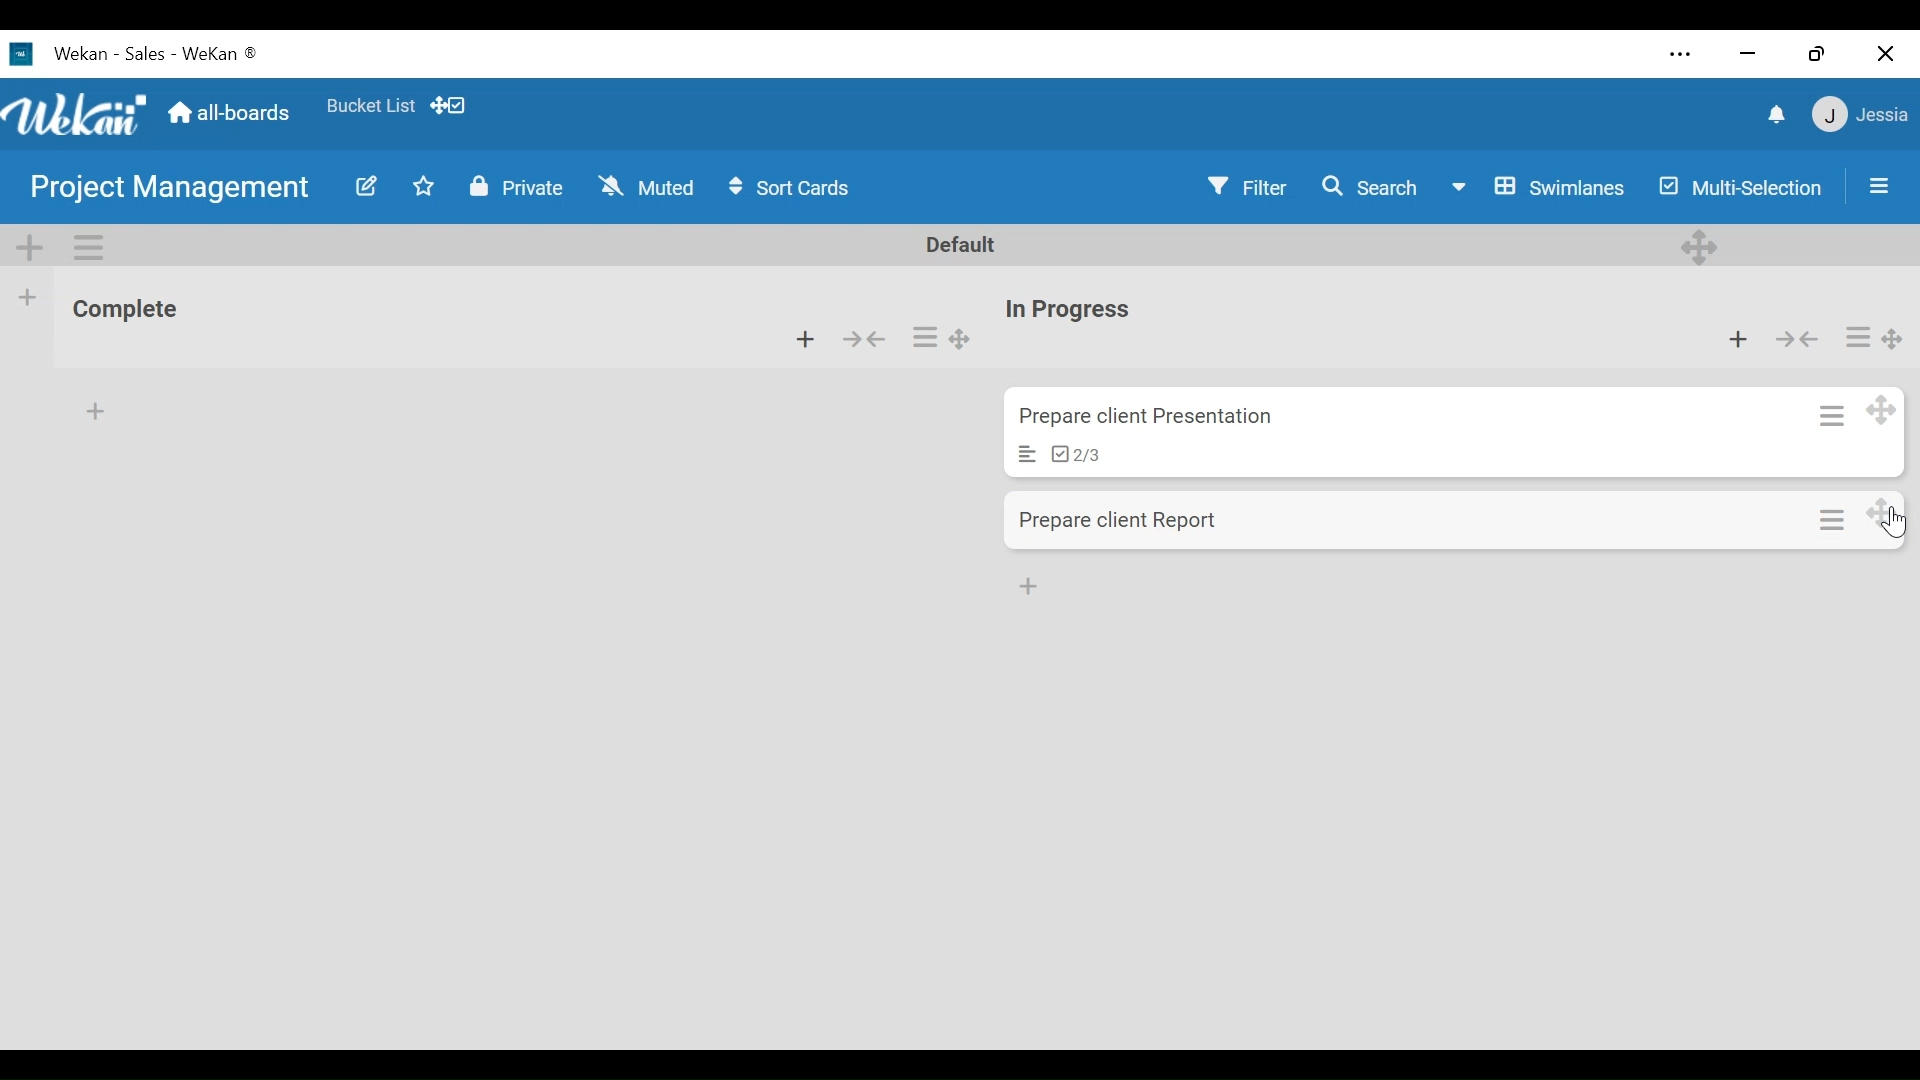 The image size is (1920, 1080). I want to click on Desktop drag handles, so click(1893, 337).